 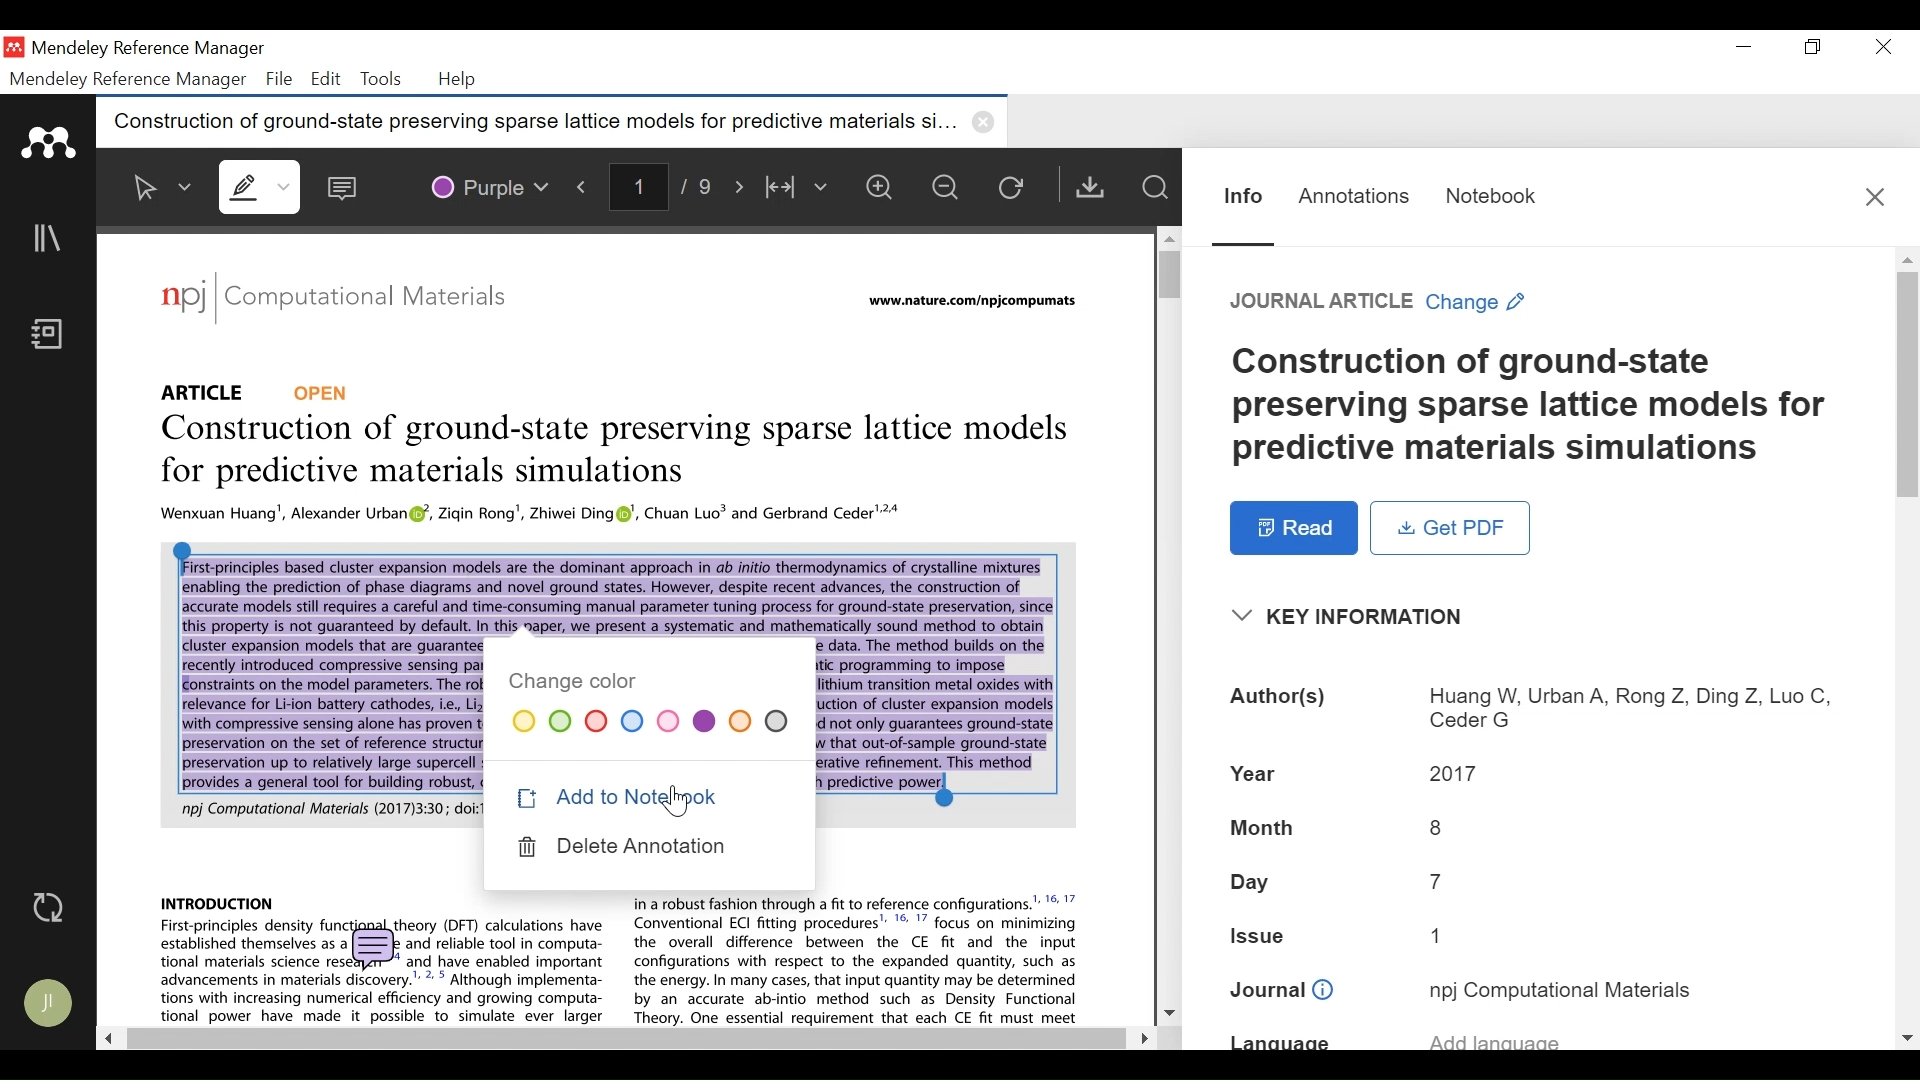 I want to click on Insertion cursor, so click(x=184, y=558).